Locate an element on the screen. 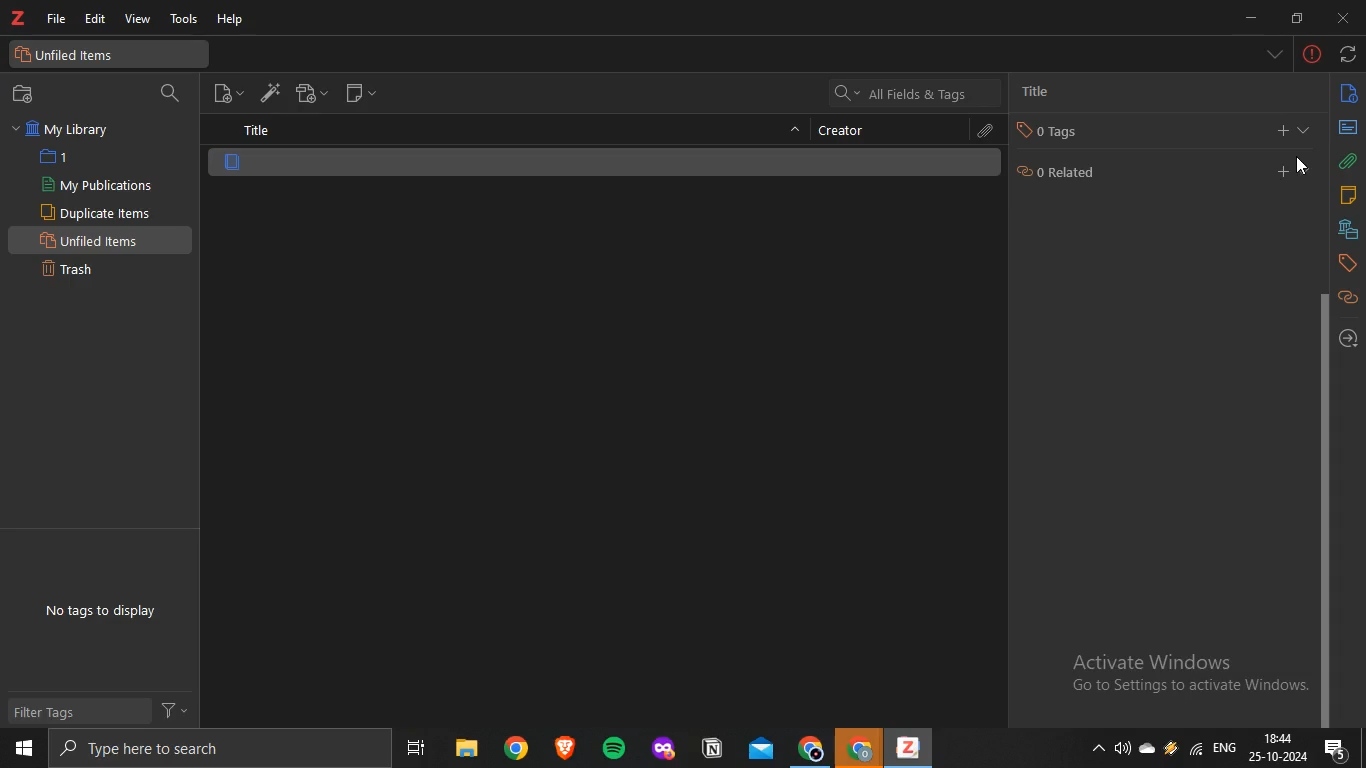  help is located at coordinates (228, 19).